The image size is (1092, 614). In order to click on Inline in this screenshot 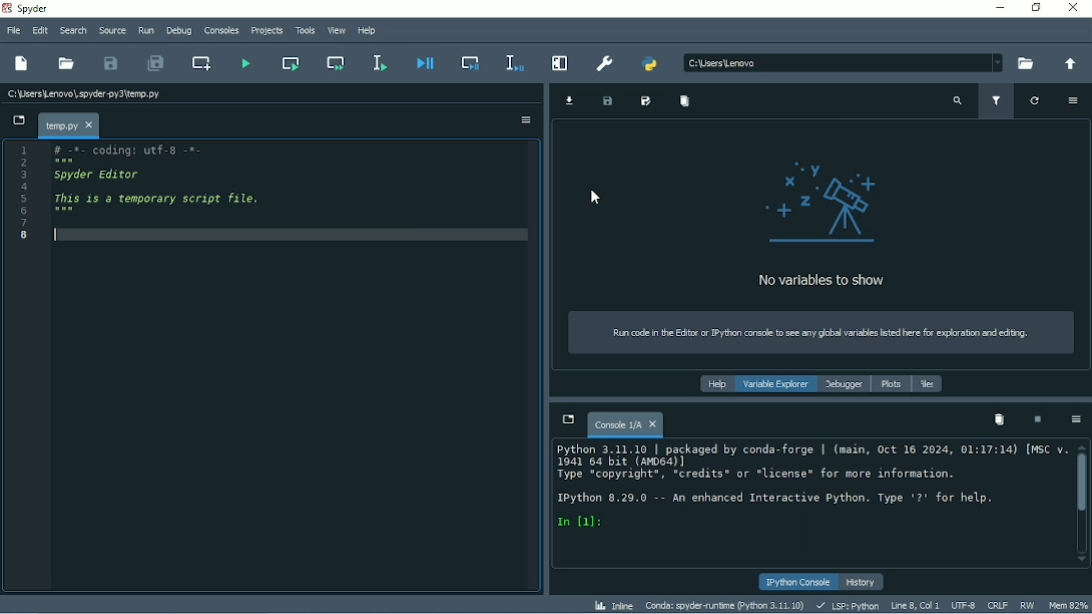, I will do `click(614, 605)`.